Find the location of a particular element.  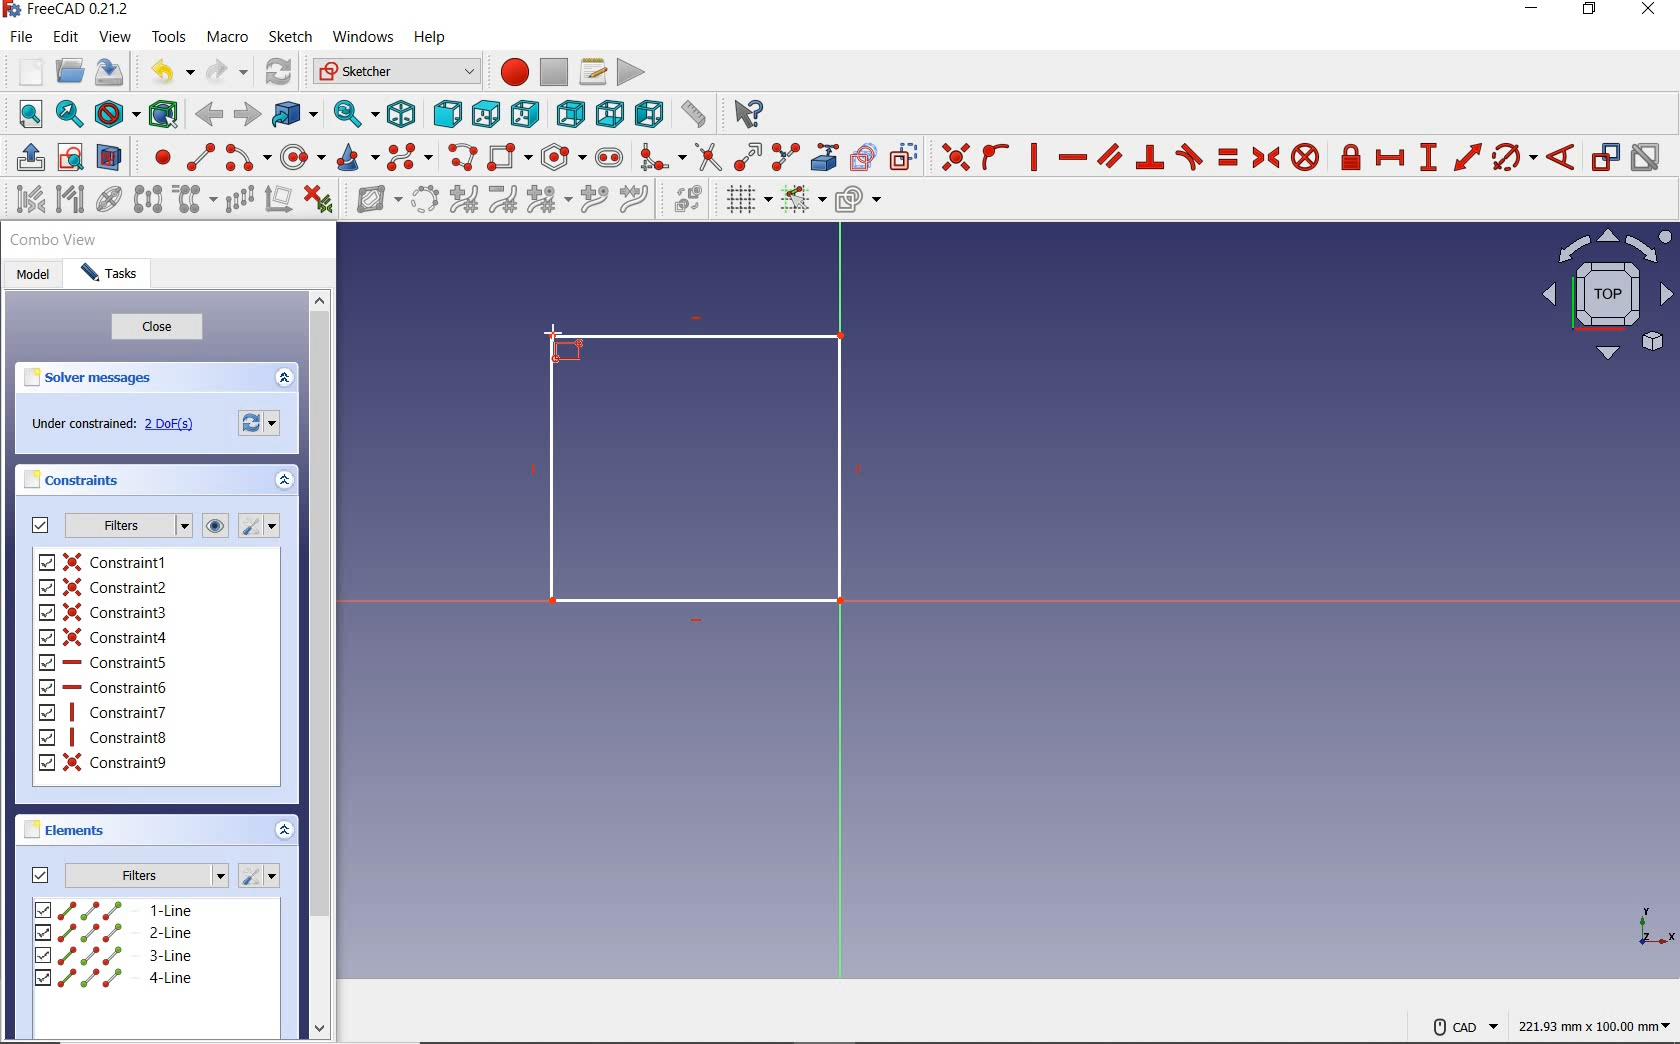

back is located at coordinates (211, 115).